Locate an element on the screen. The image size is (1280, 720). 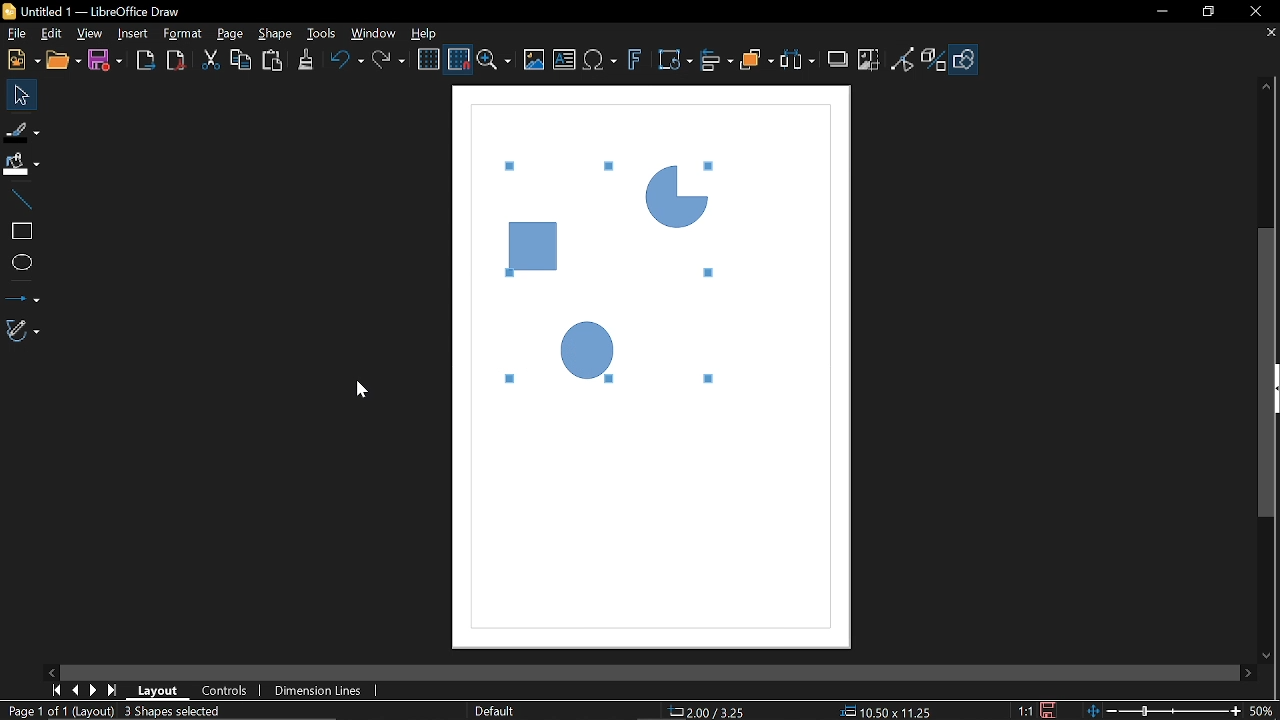
Cut is located at coordinates (210, 60).